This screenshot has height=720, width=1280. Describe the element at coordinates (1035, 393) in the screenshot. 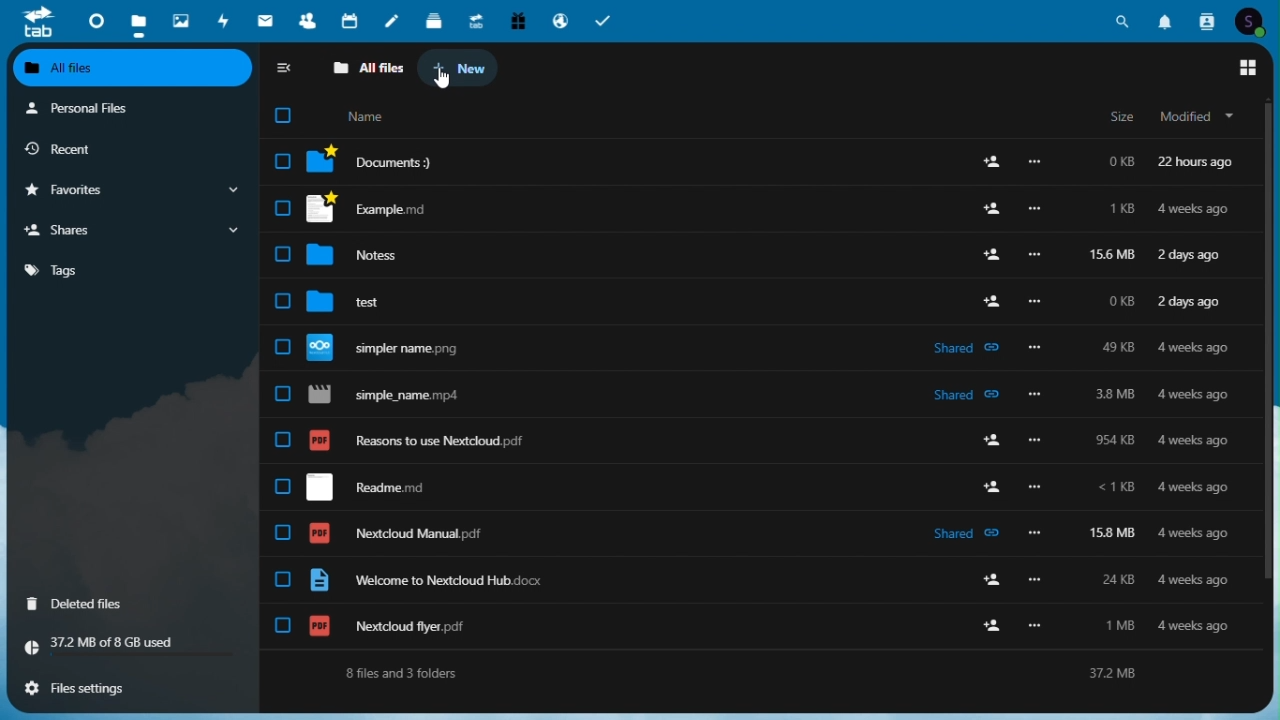

I see `more options` at that location.